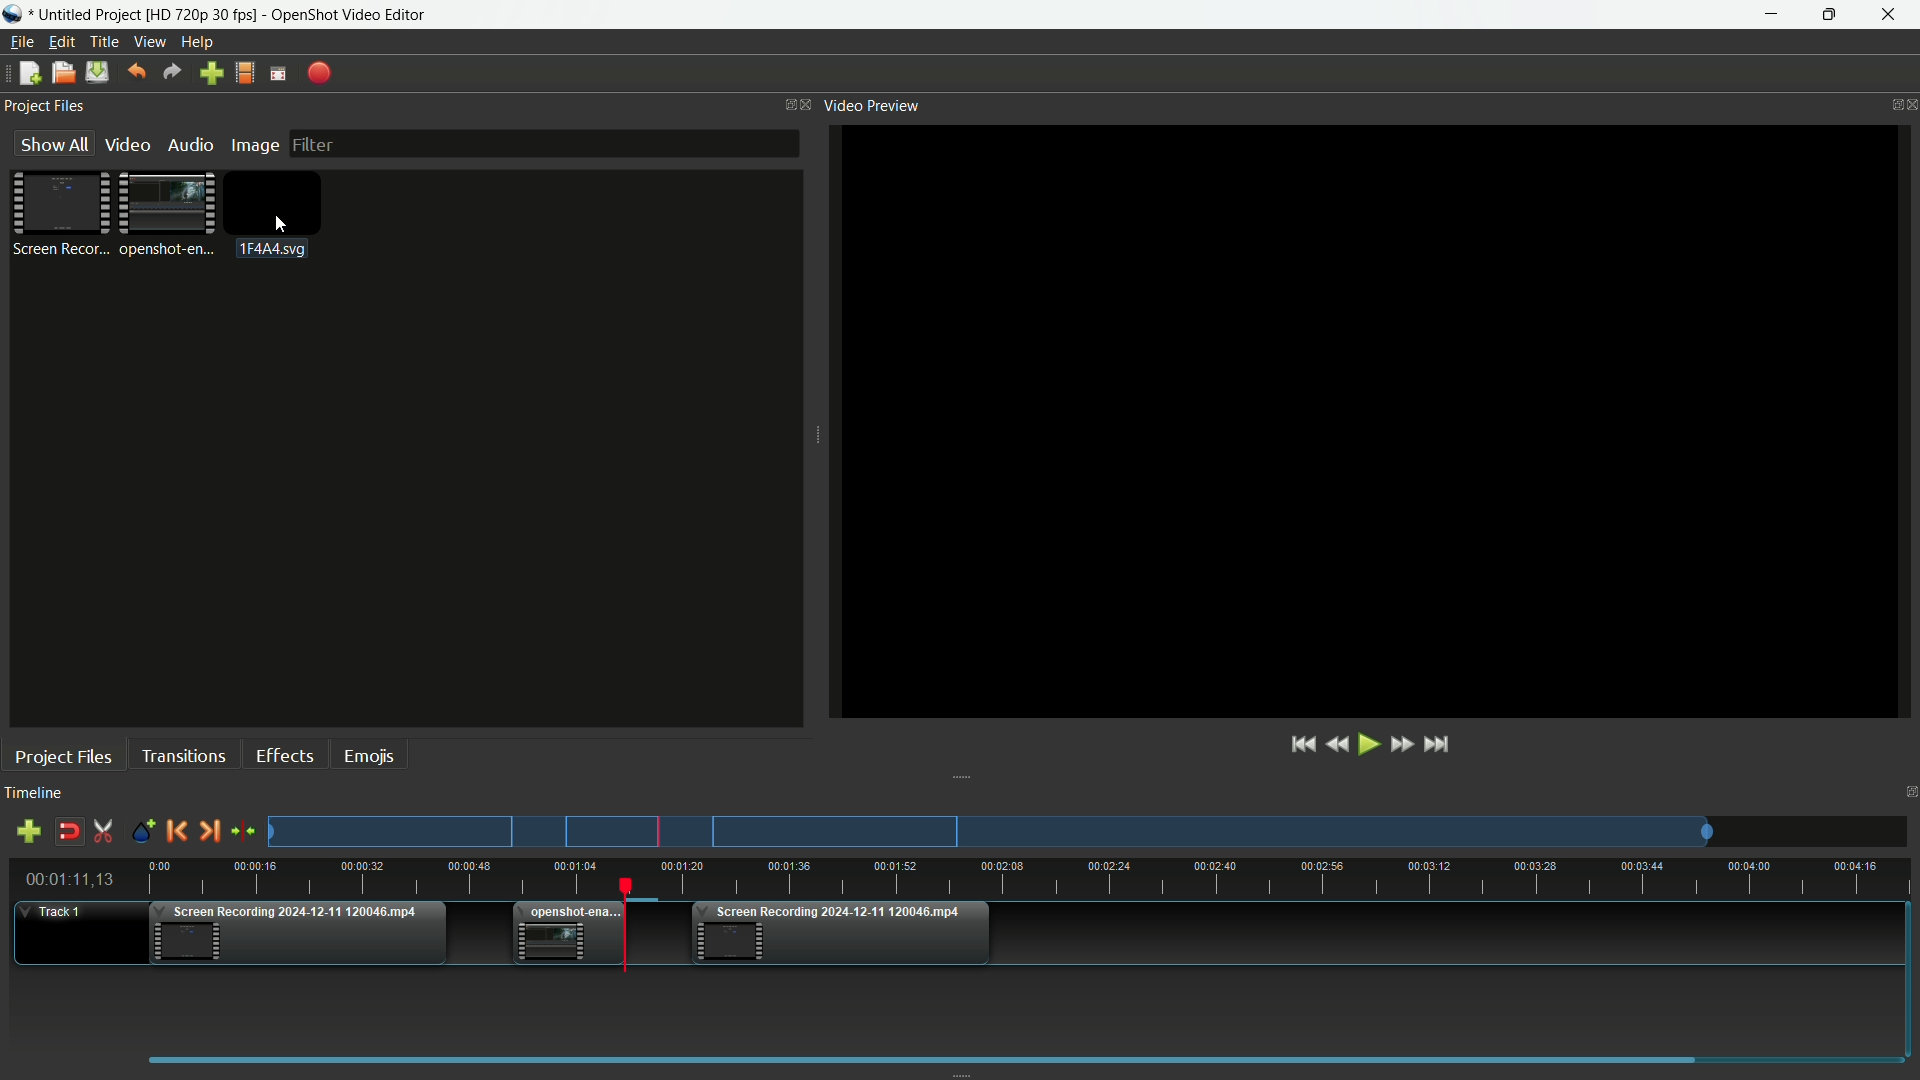 The height and width of the screenshot is (1080, 1920). Describe the element at coordinates (1030, 879) in the screenshot. I see `timeline ruler` at that location.